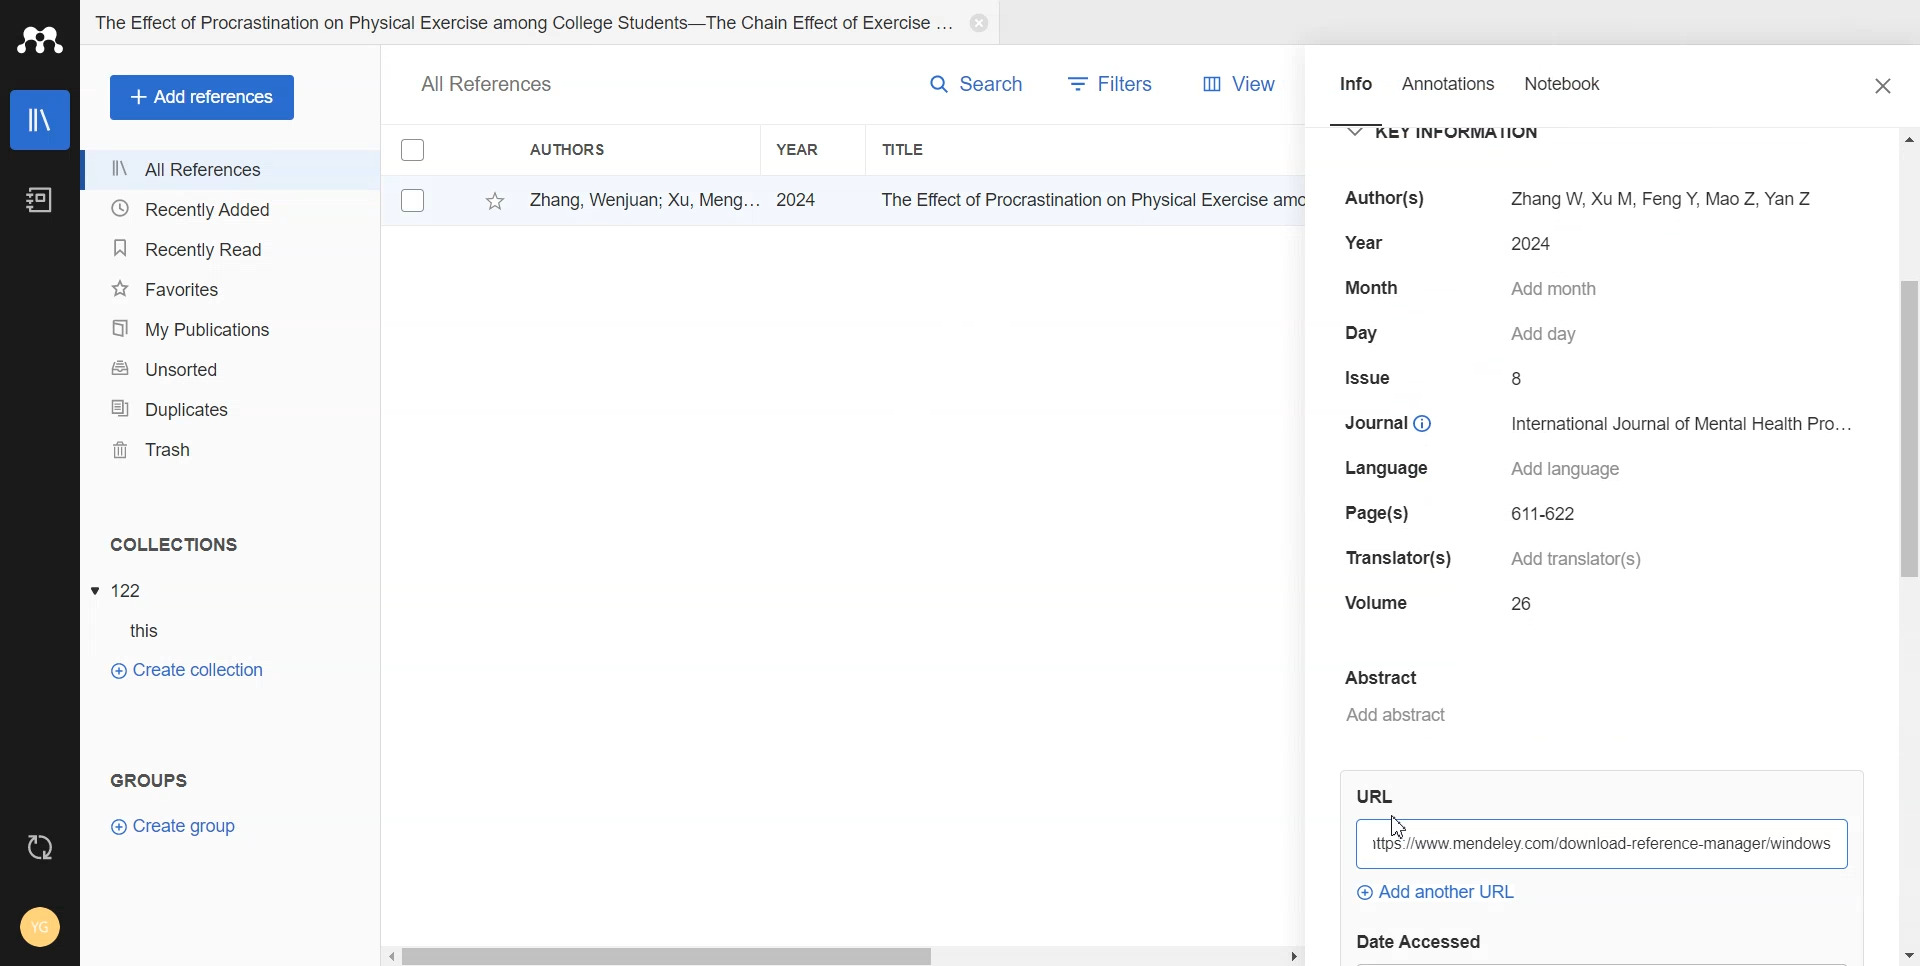 The height and width of the screenshot is (966, 1920). Describe the element at coordinates (1490, 469) in the screenshot. I see `Language Add language` at that location.